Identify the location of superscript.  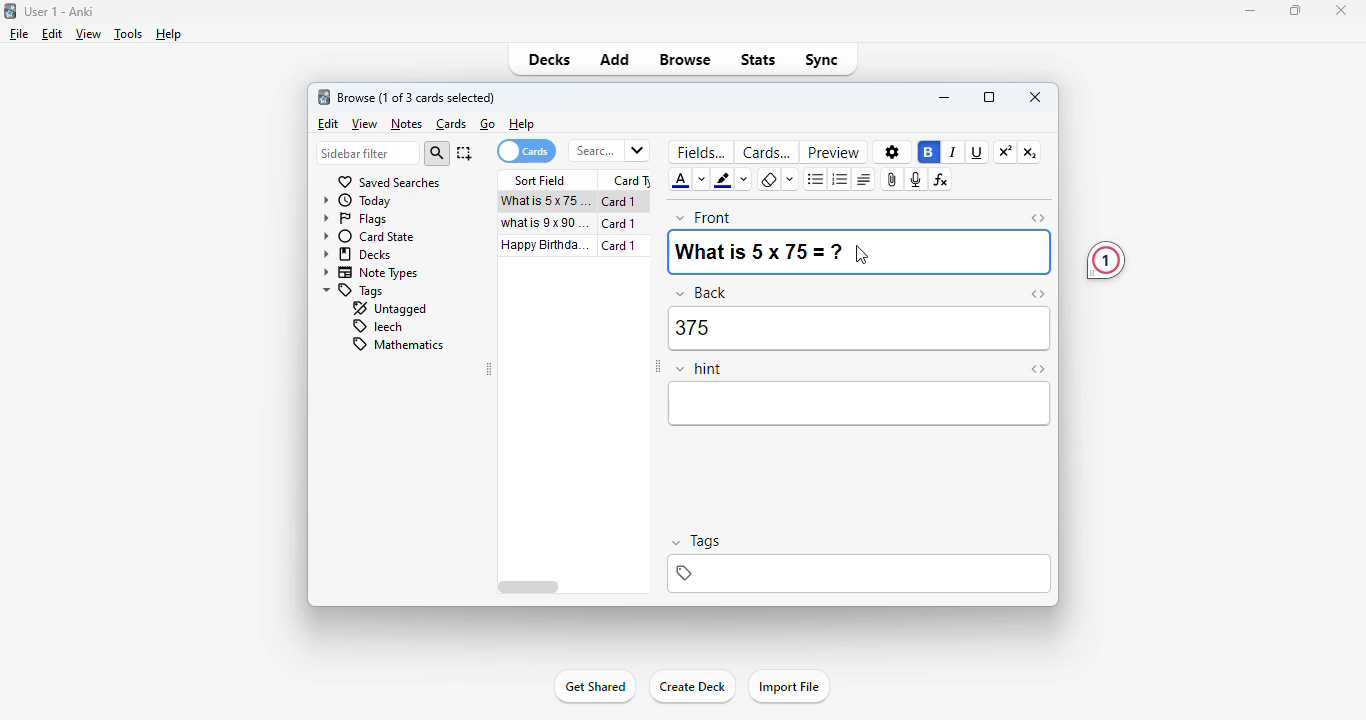
(1006, 152).